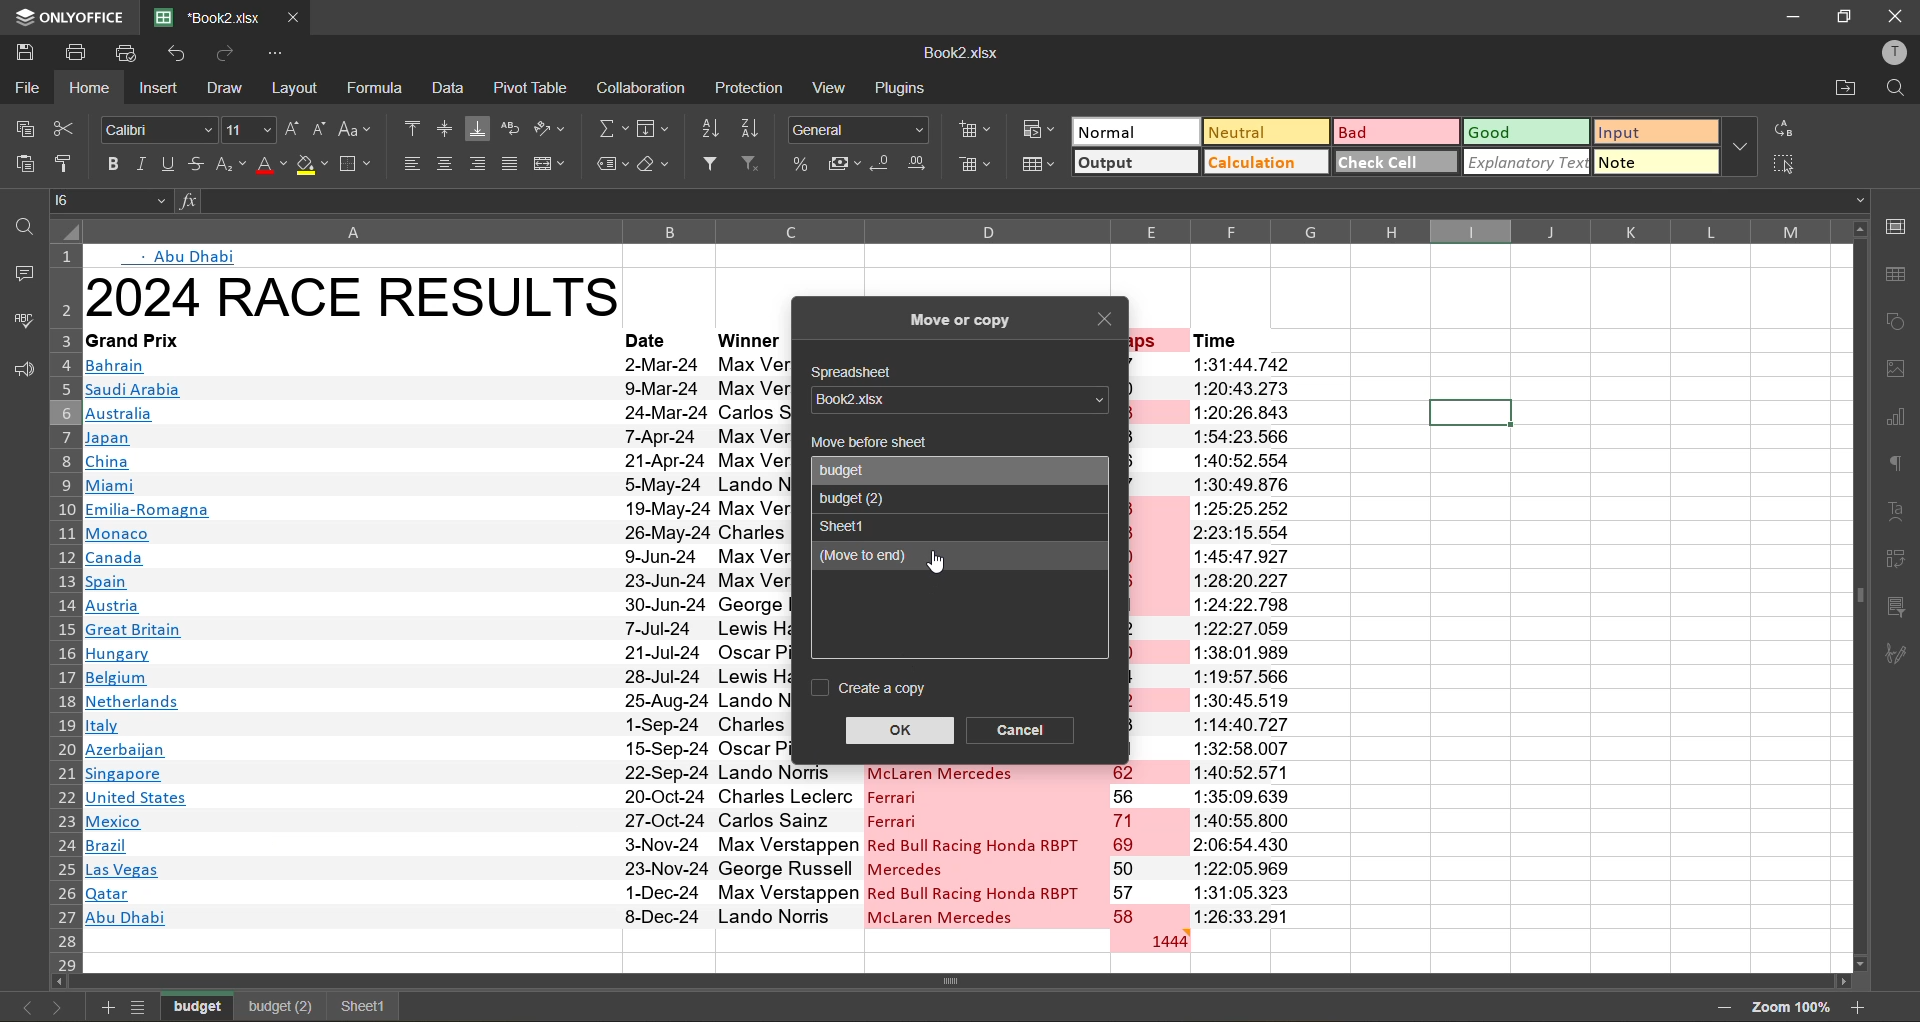 This screenshot has width=1920, height=1022. Describe the element at coordinates (1846, 90) in the screenshot. I see `open location` at that location.